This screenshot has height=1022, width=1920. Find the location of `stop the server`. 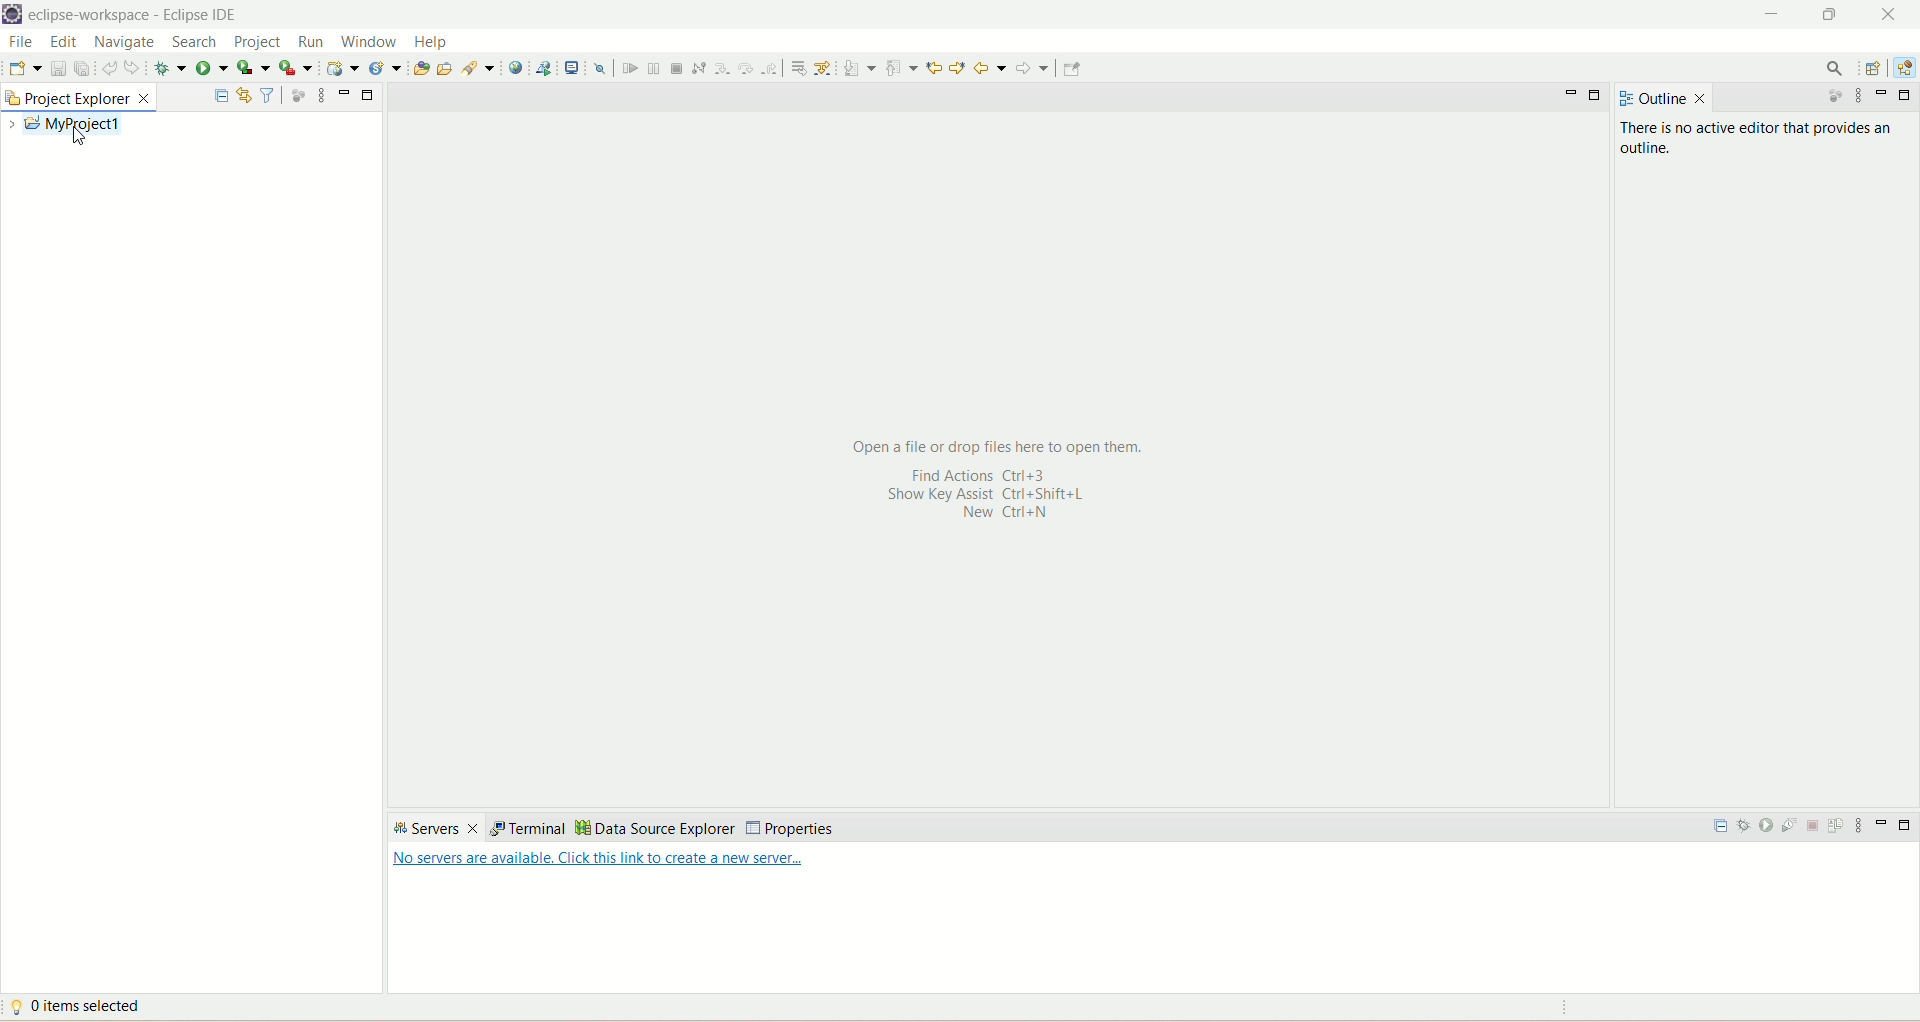

stop the server is located at coordinates (1816, 828).